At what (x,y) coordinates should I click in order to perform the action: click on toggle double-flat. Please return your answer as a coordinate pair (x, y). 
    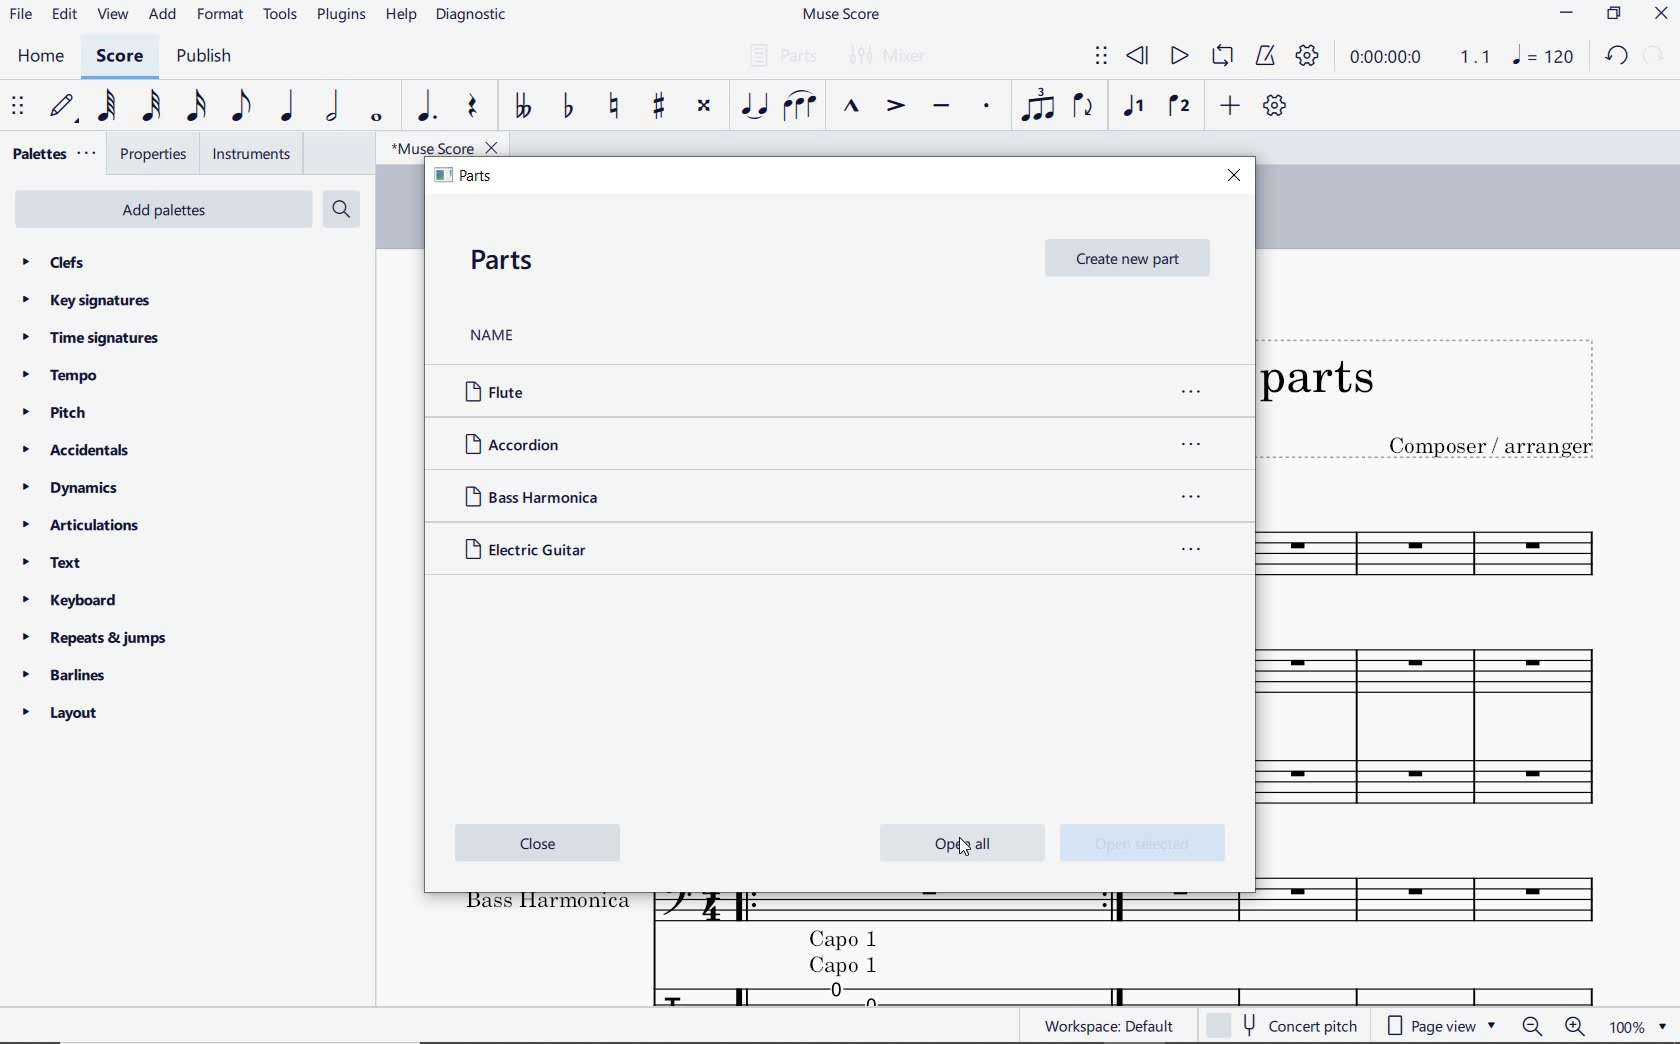
    Looking at the image, I should click on (522, 107).